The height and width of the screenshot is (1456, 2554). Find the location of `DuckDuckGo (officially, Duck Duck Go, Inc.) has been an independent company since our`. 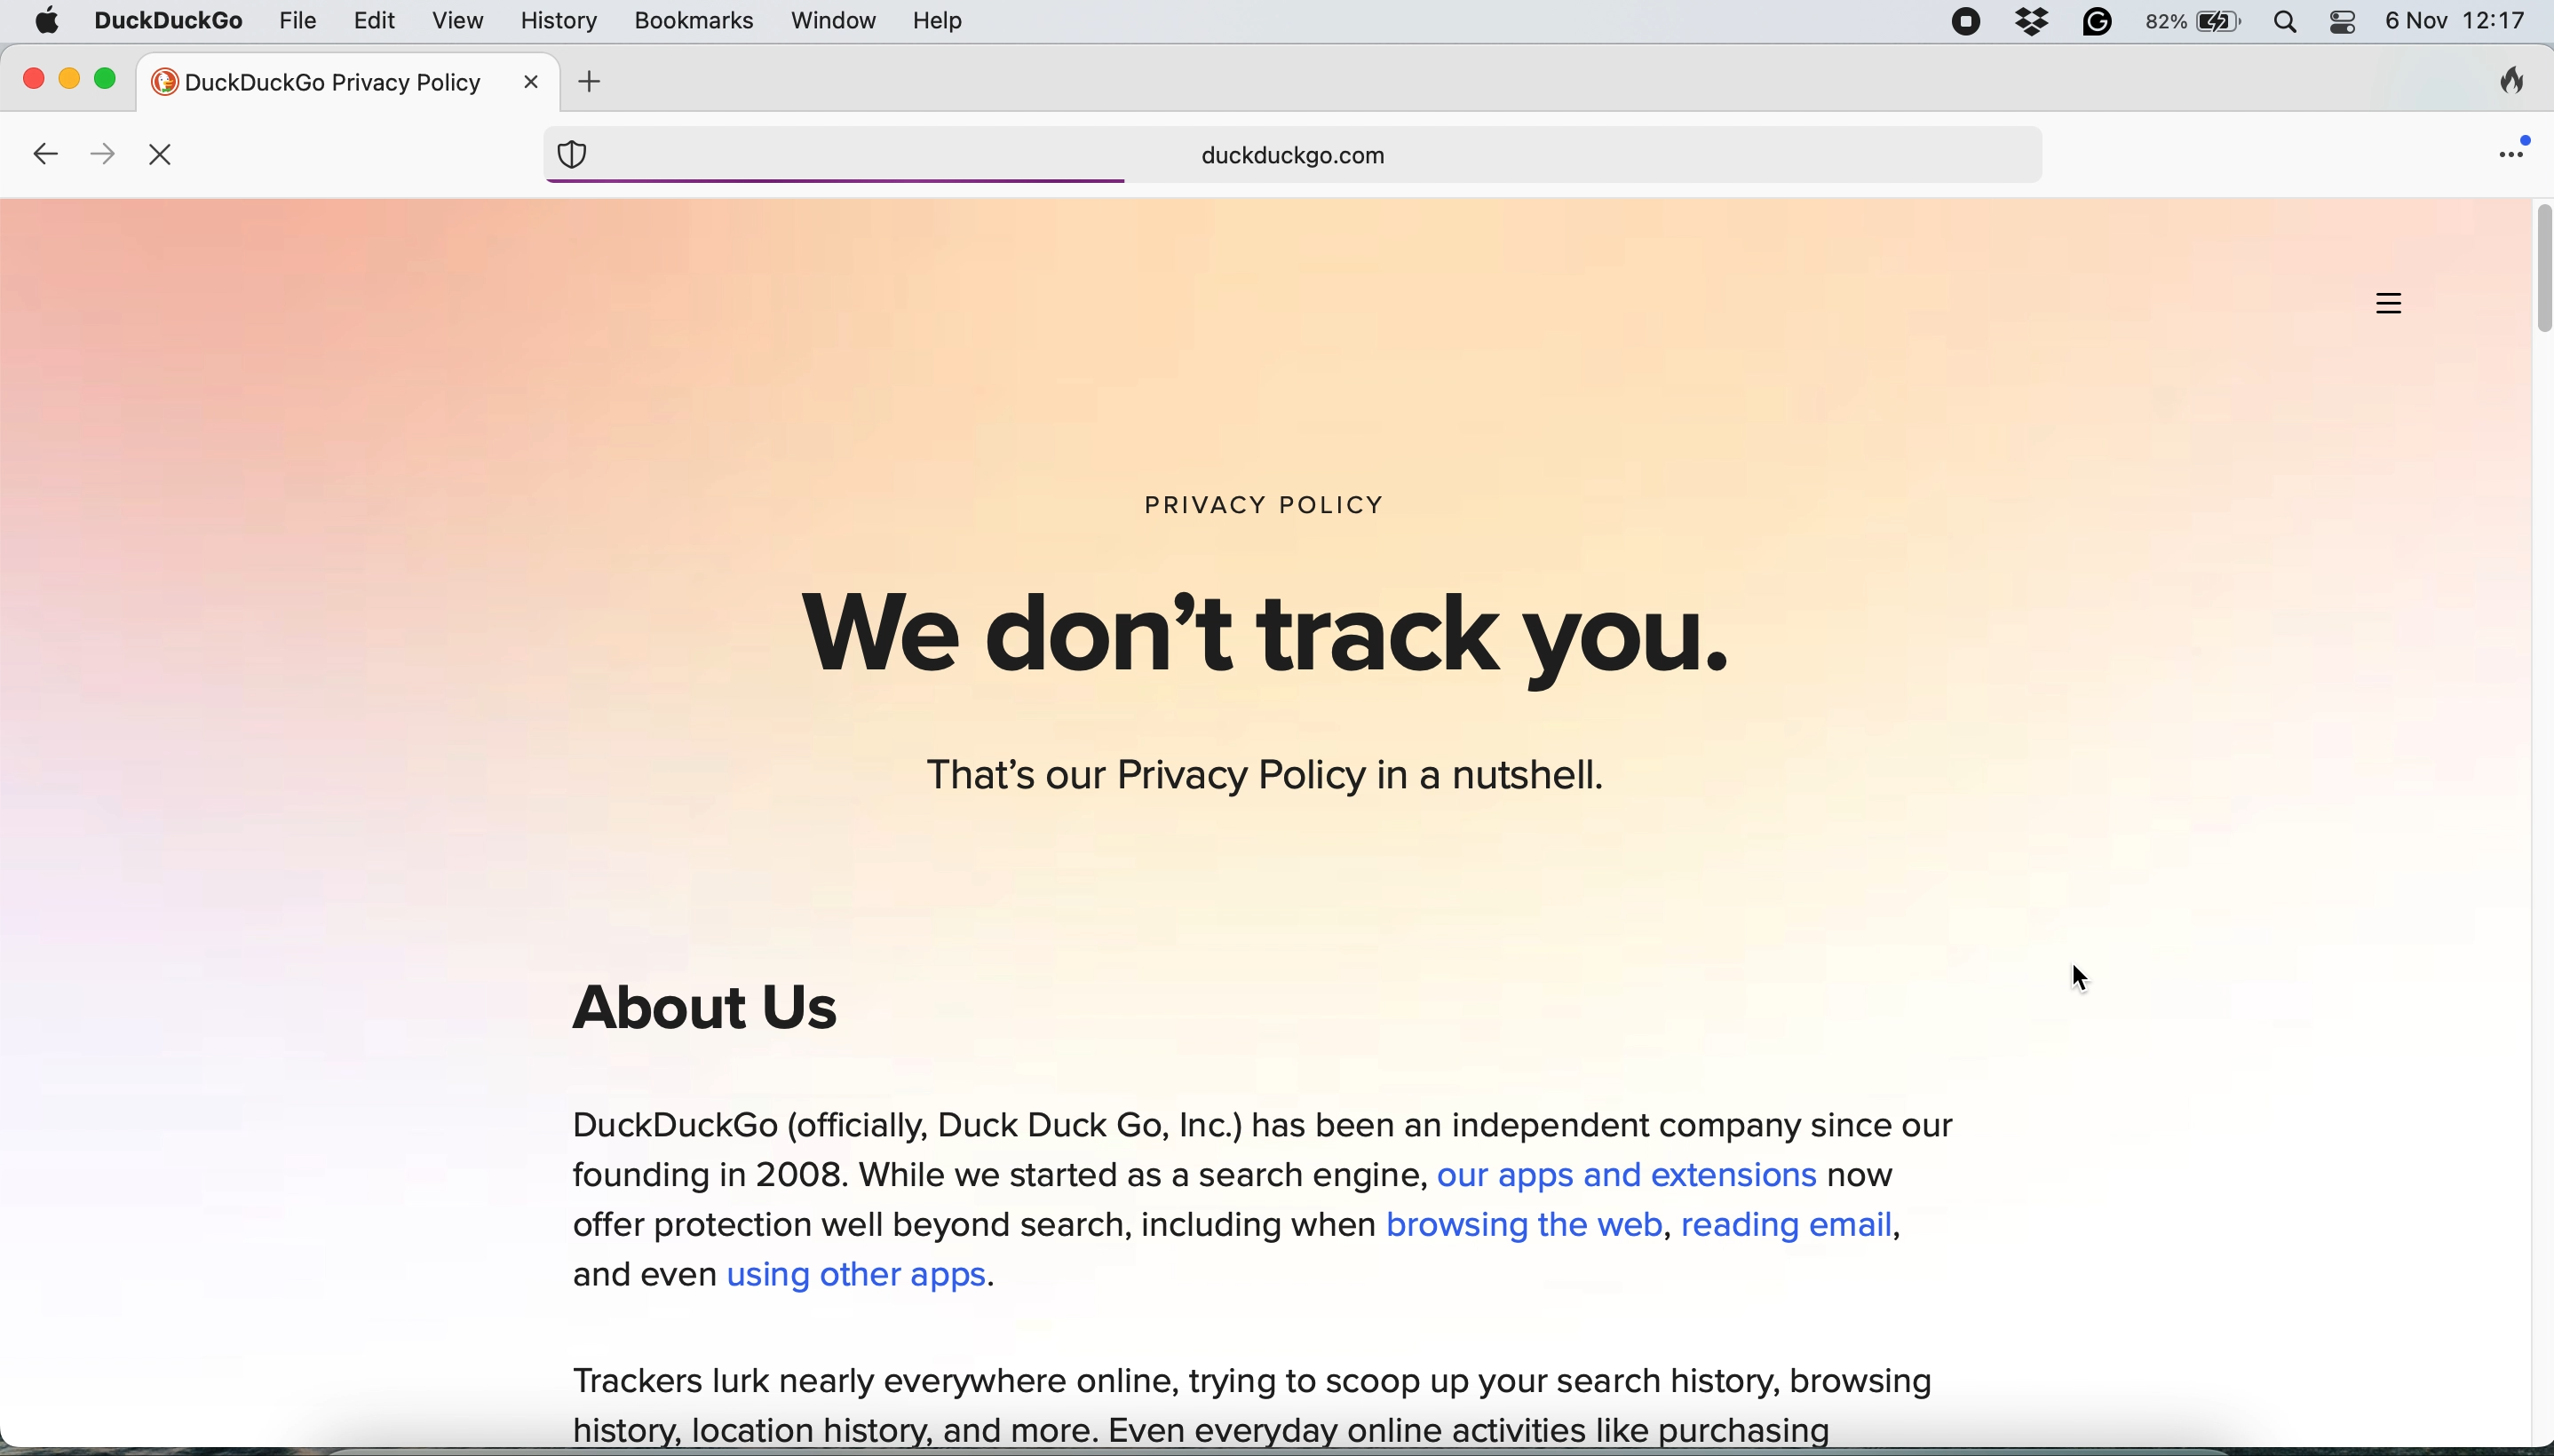

DuckDuckGo (officially, Duck Duck Go, Inc.) has been an independent company since our is located at coordinates (1268, 1119).